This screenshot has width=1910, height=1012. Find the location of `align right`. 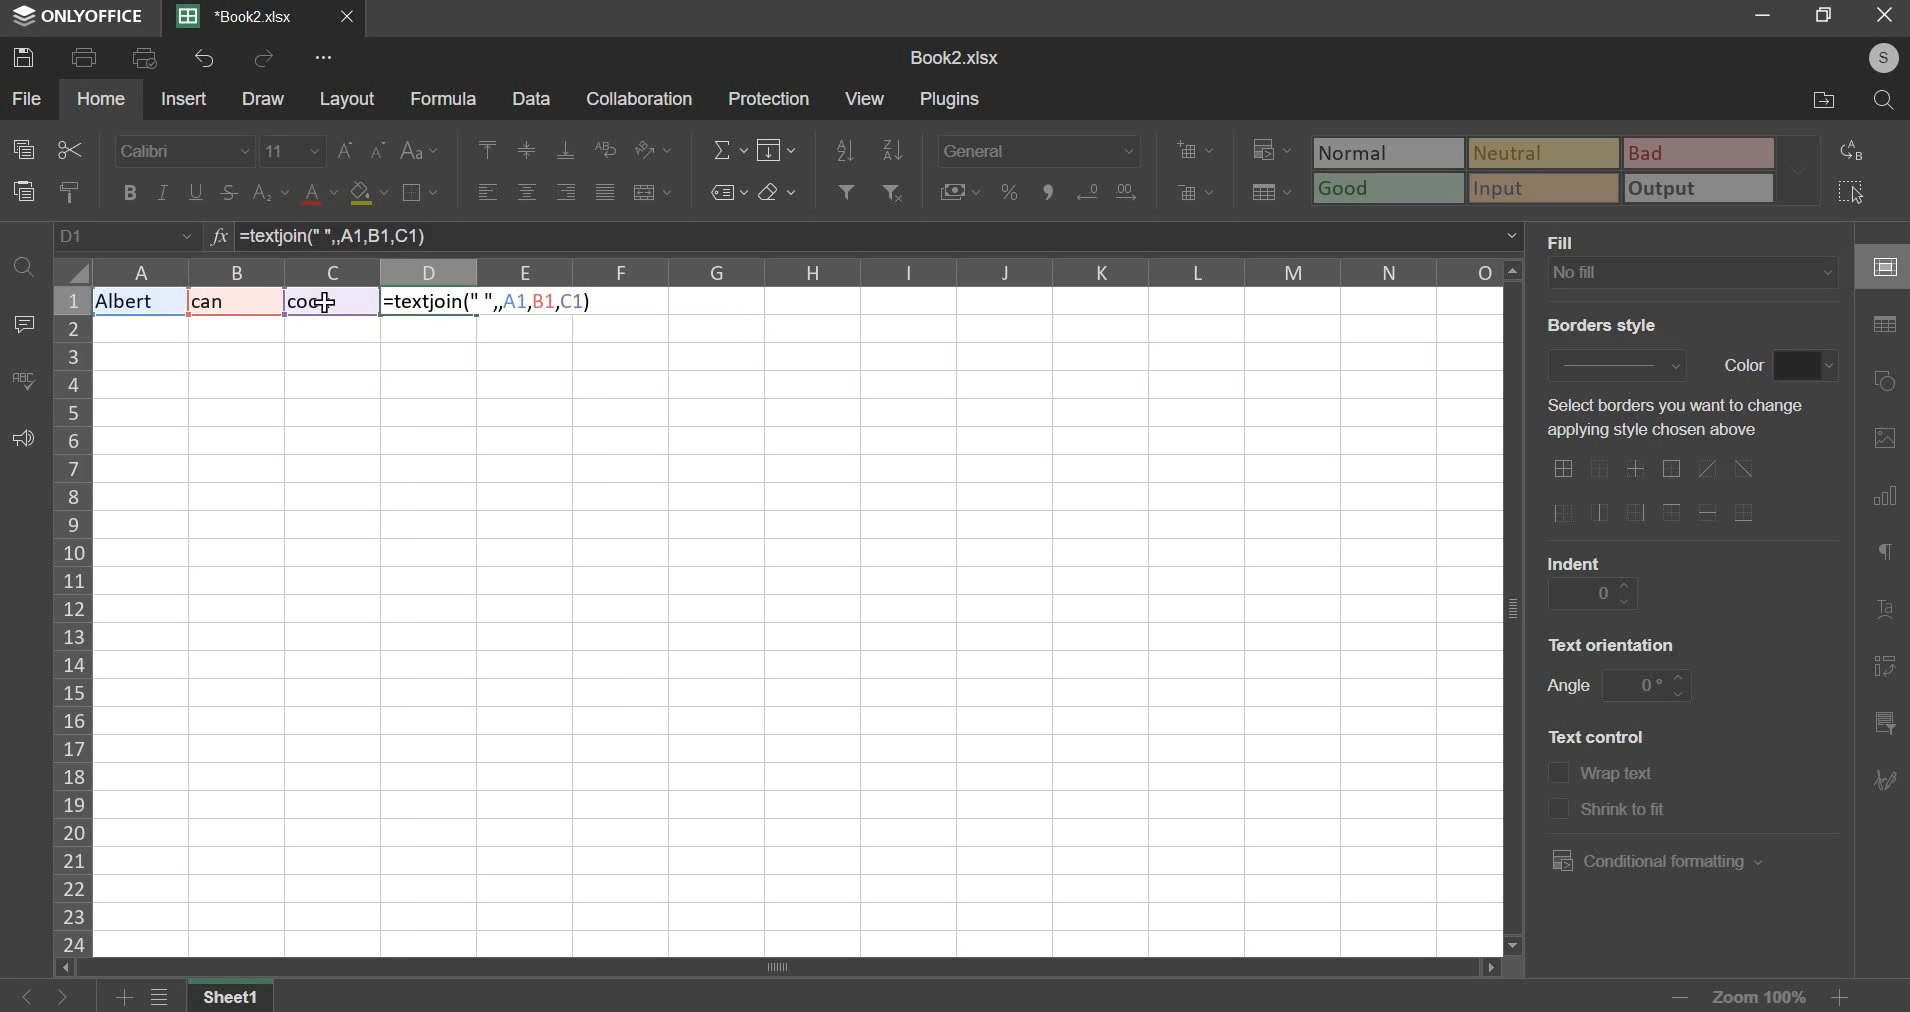

align right is located at coordinates (567, 192).